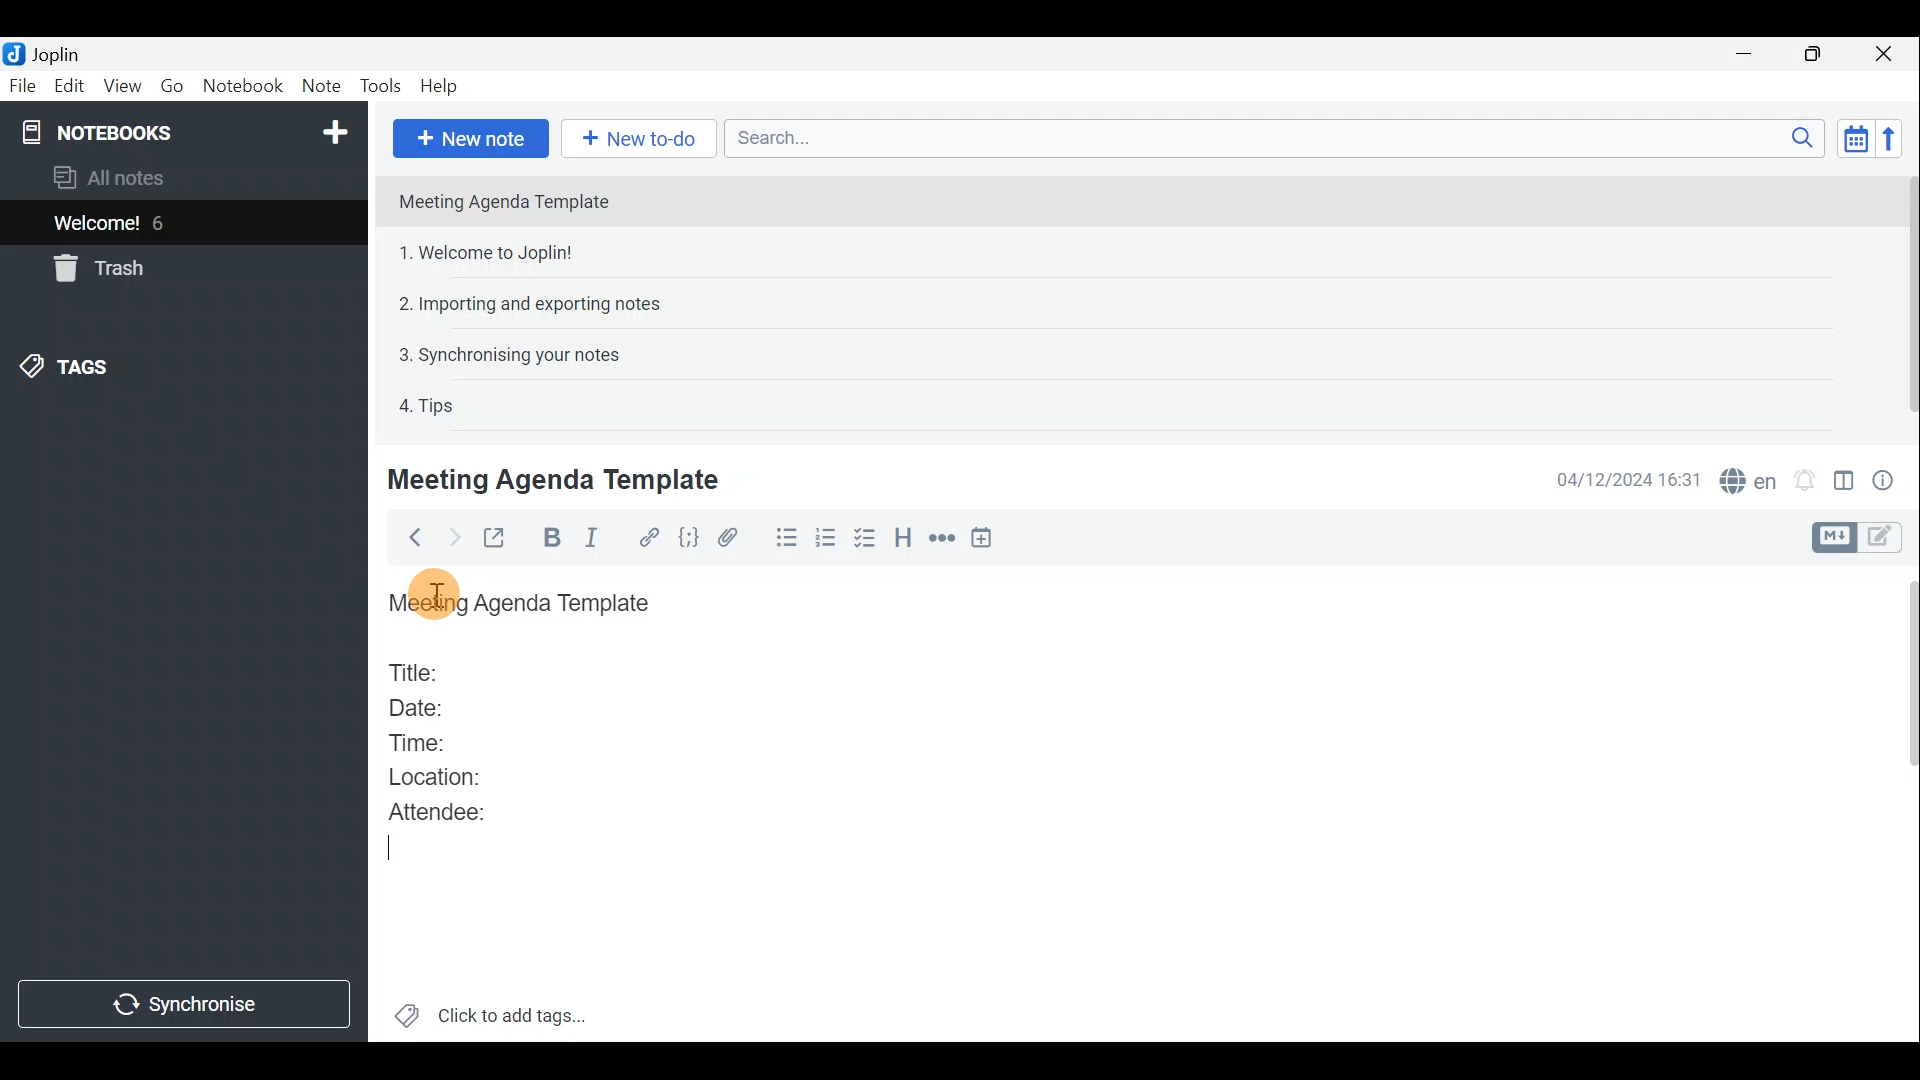 The height and width of the screenshot is (1080, 1920). Describe the element at coordinates (164, 223) in the screenshot. I see `6` at that location.